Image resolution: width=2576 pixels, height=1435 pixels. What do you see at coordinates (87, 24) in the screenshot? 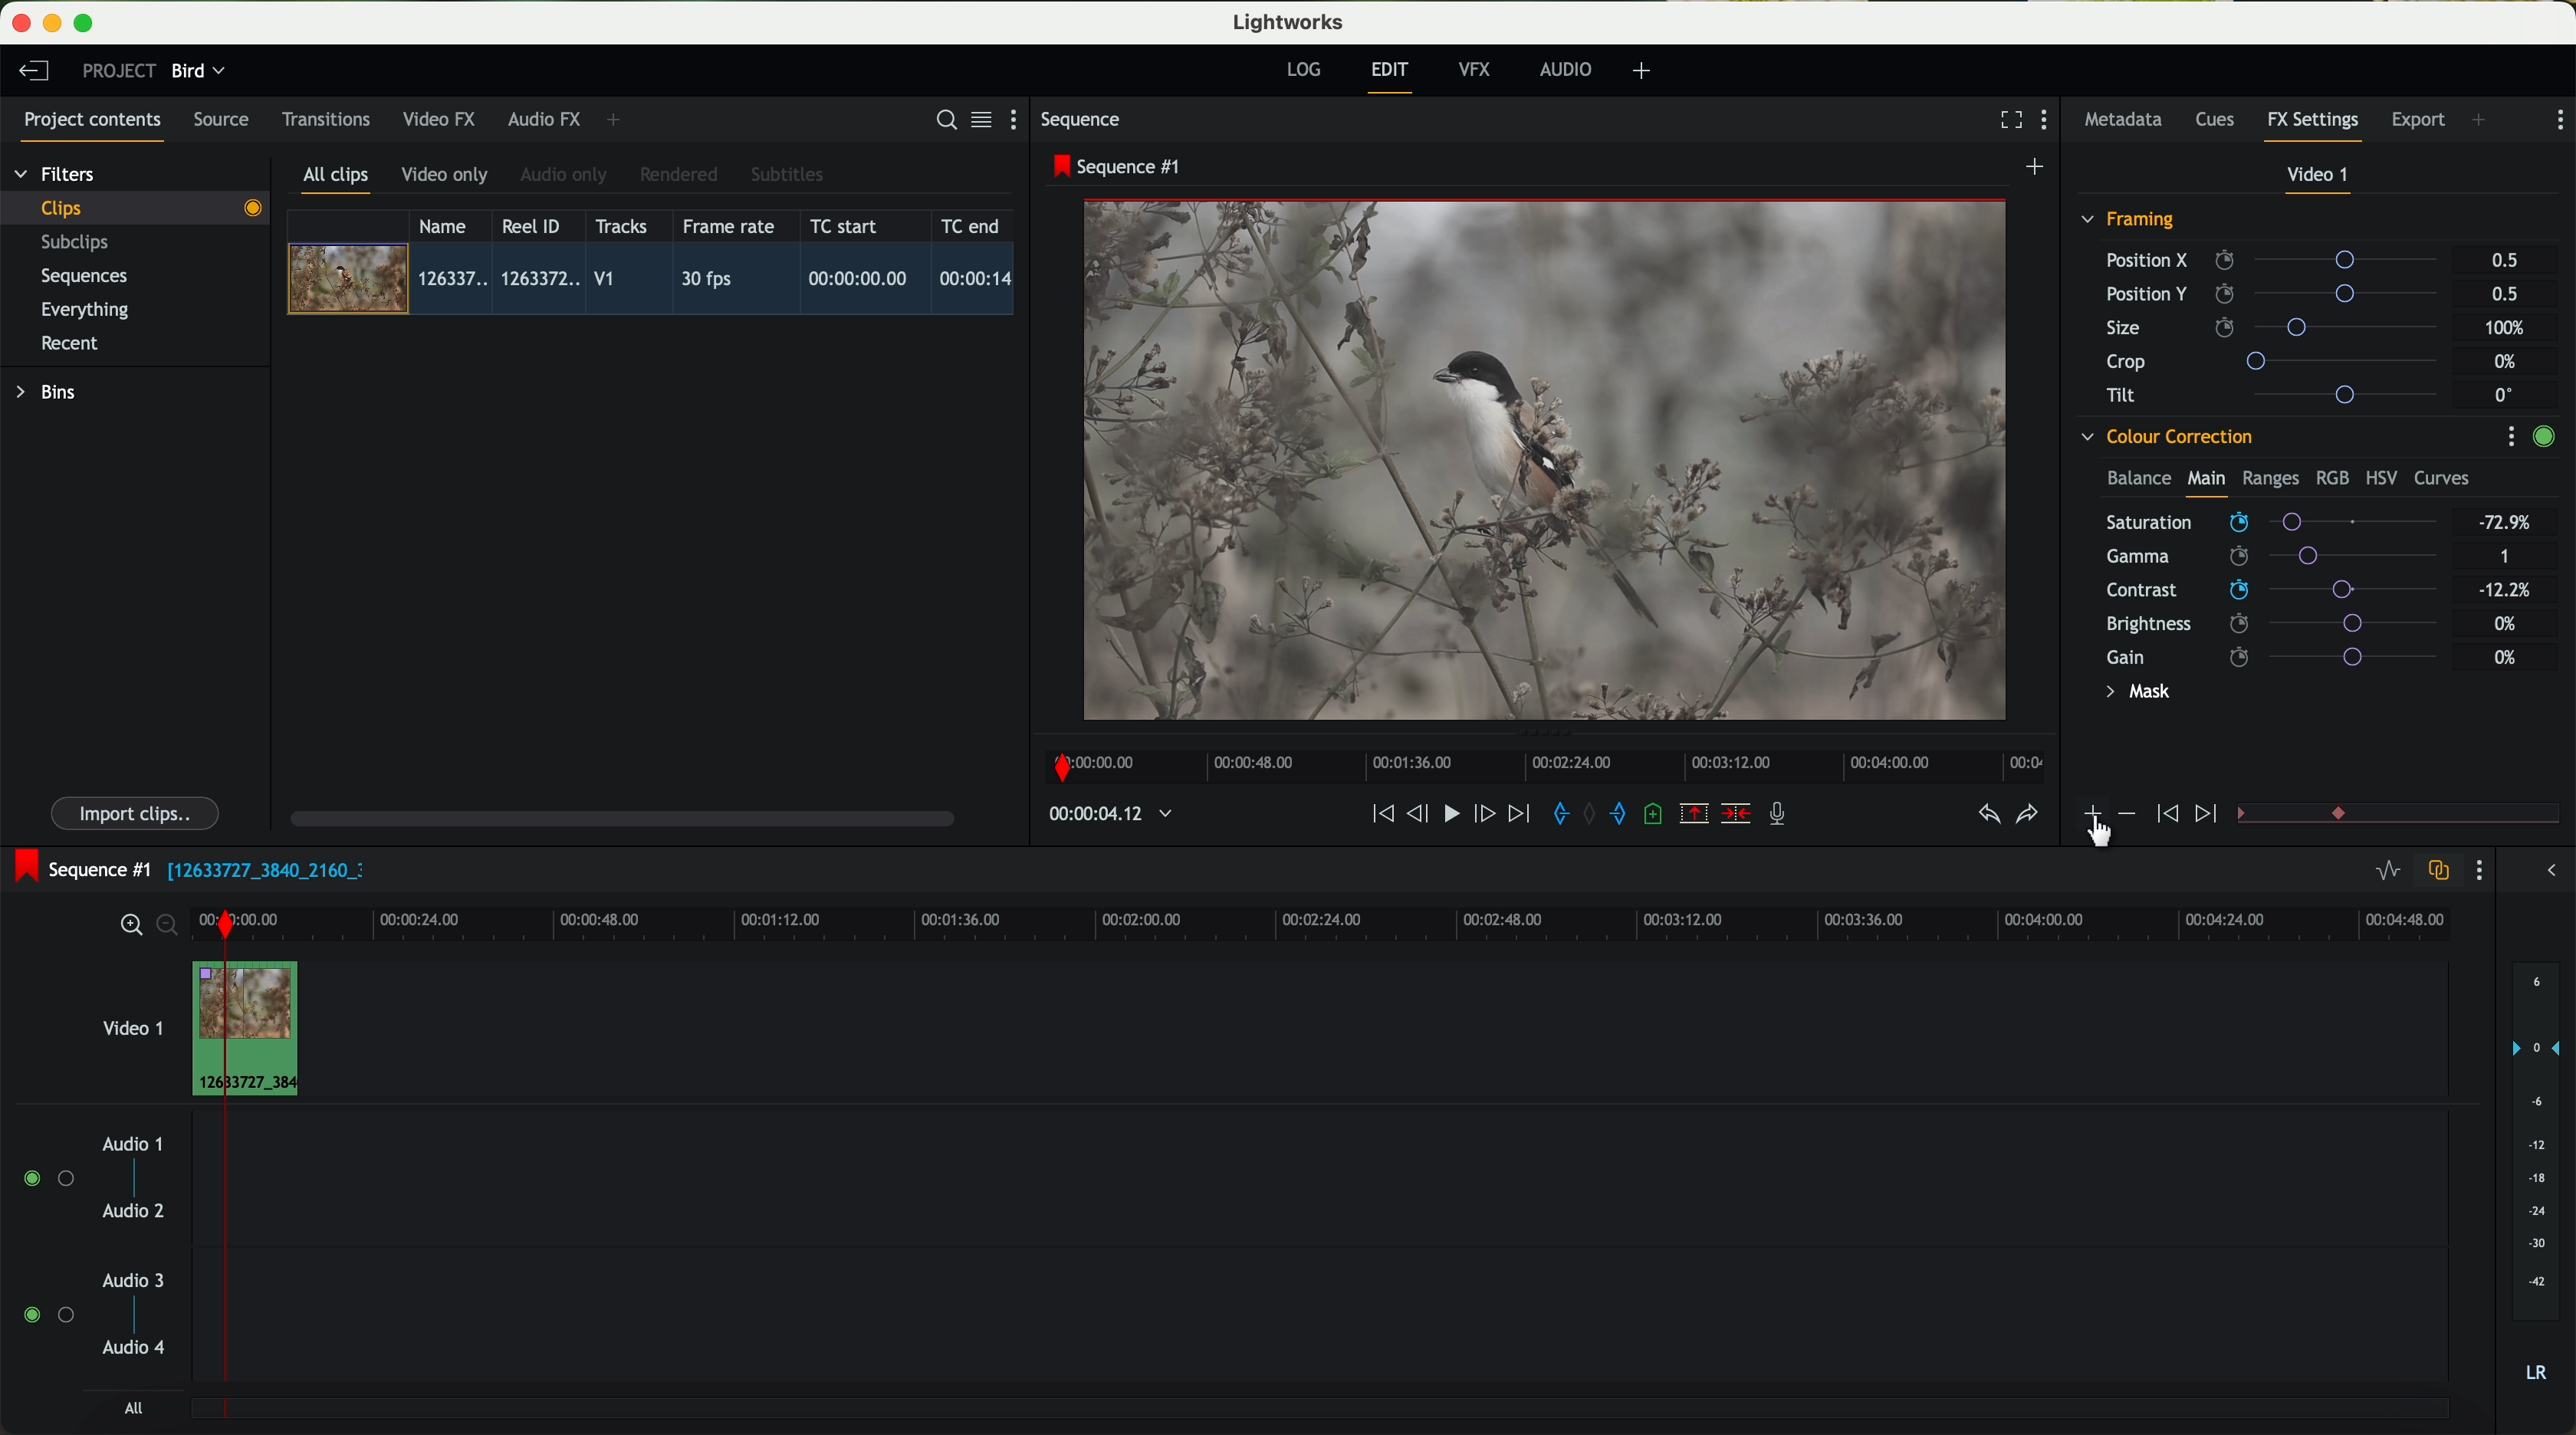
I see `maximize program` at bounding box center [87, 24].